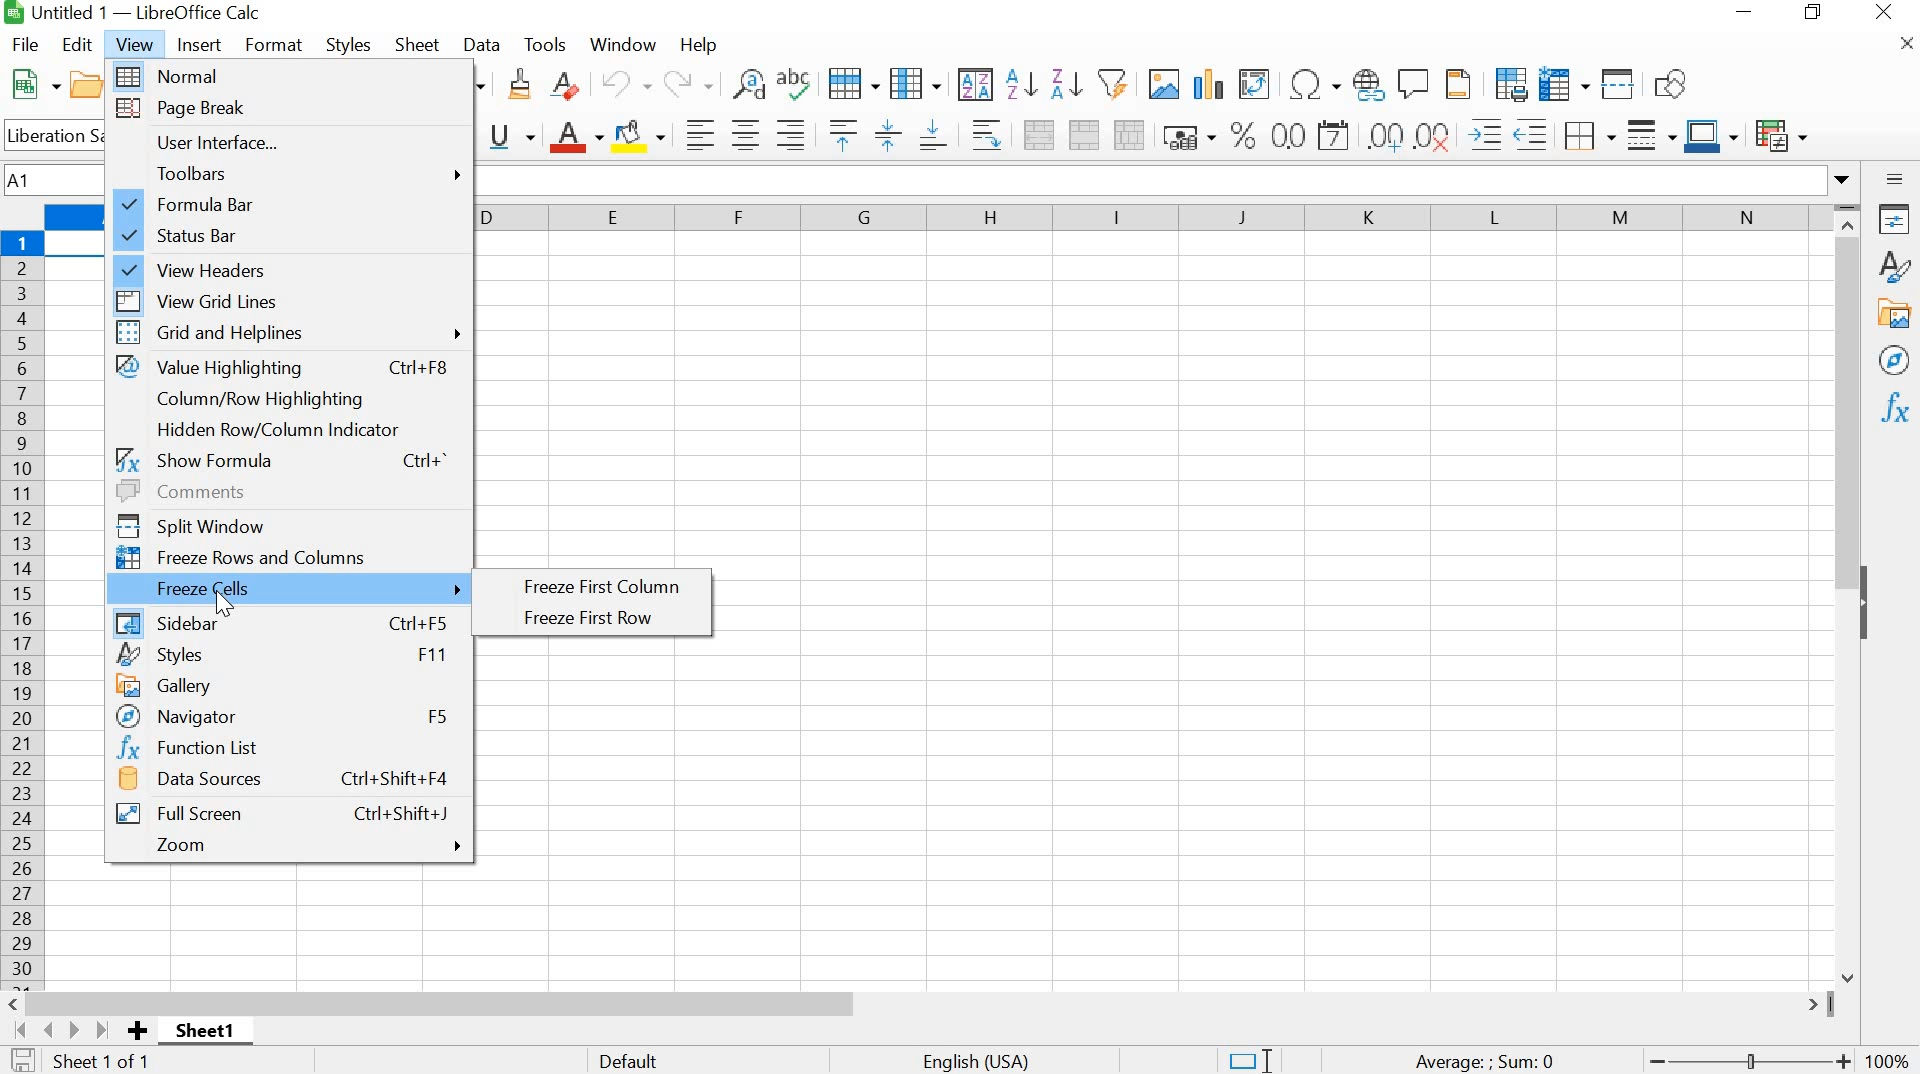 Image resolution: width=1920 pixels, height=1074 pixels. I want to click on FREEZE ROWS AND COLUMNS, so click(1561, 83).